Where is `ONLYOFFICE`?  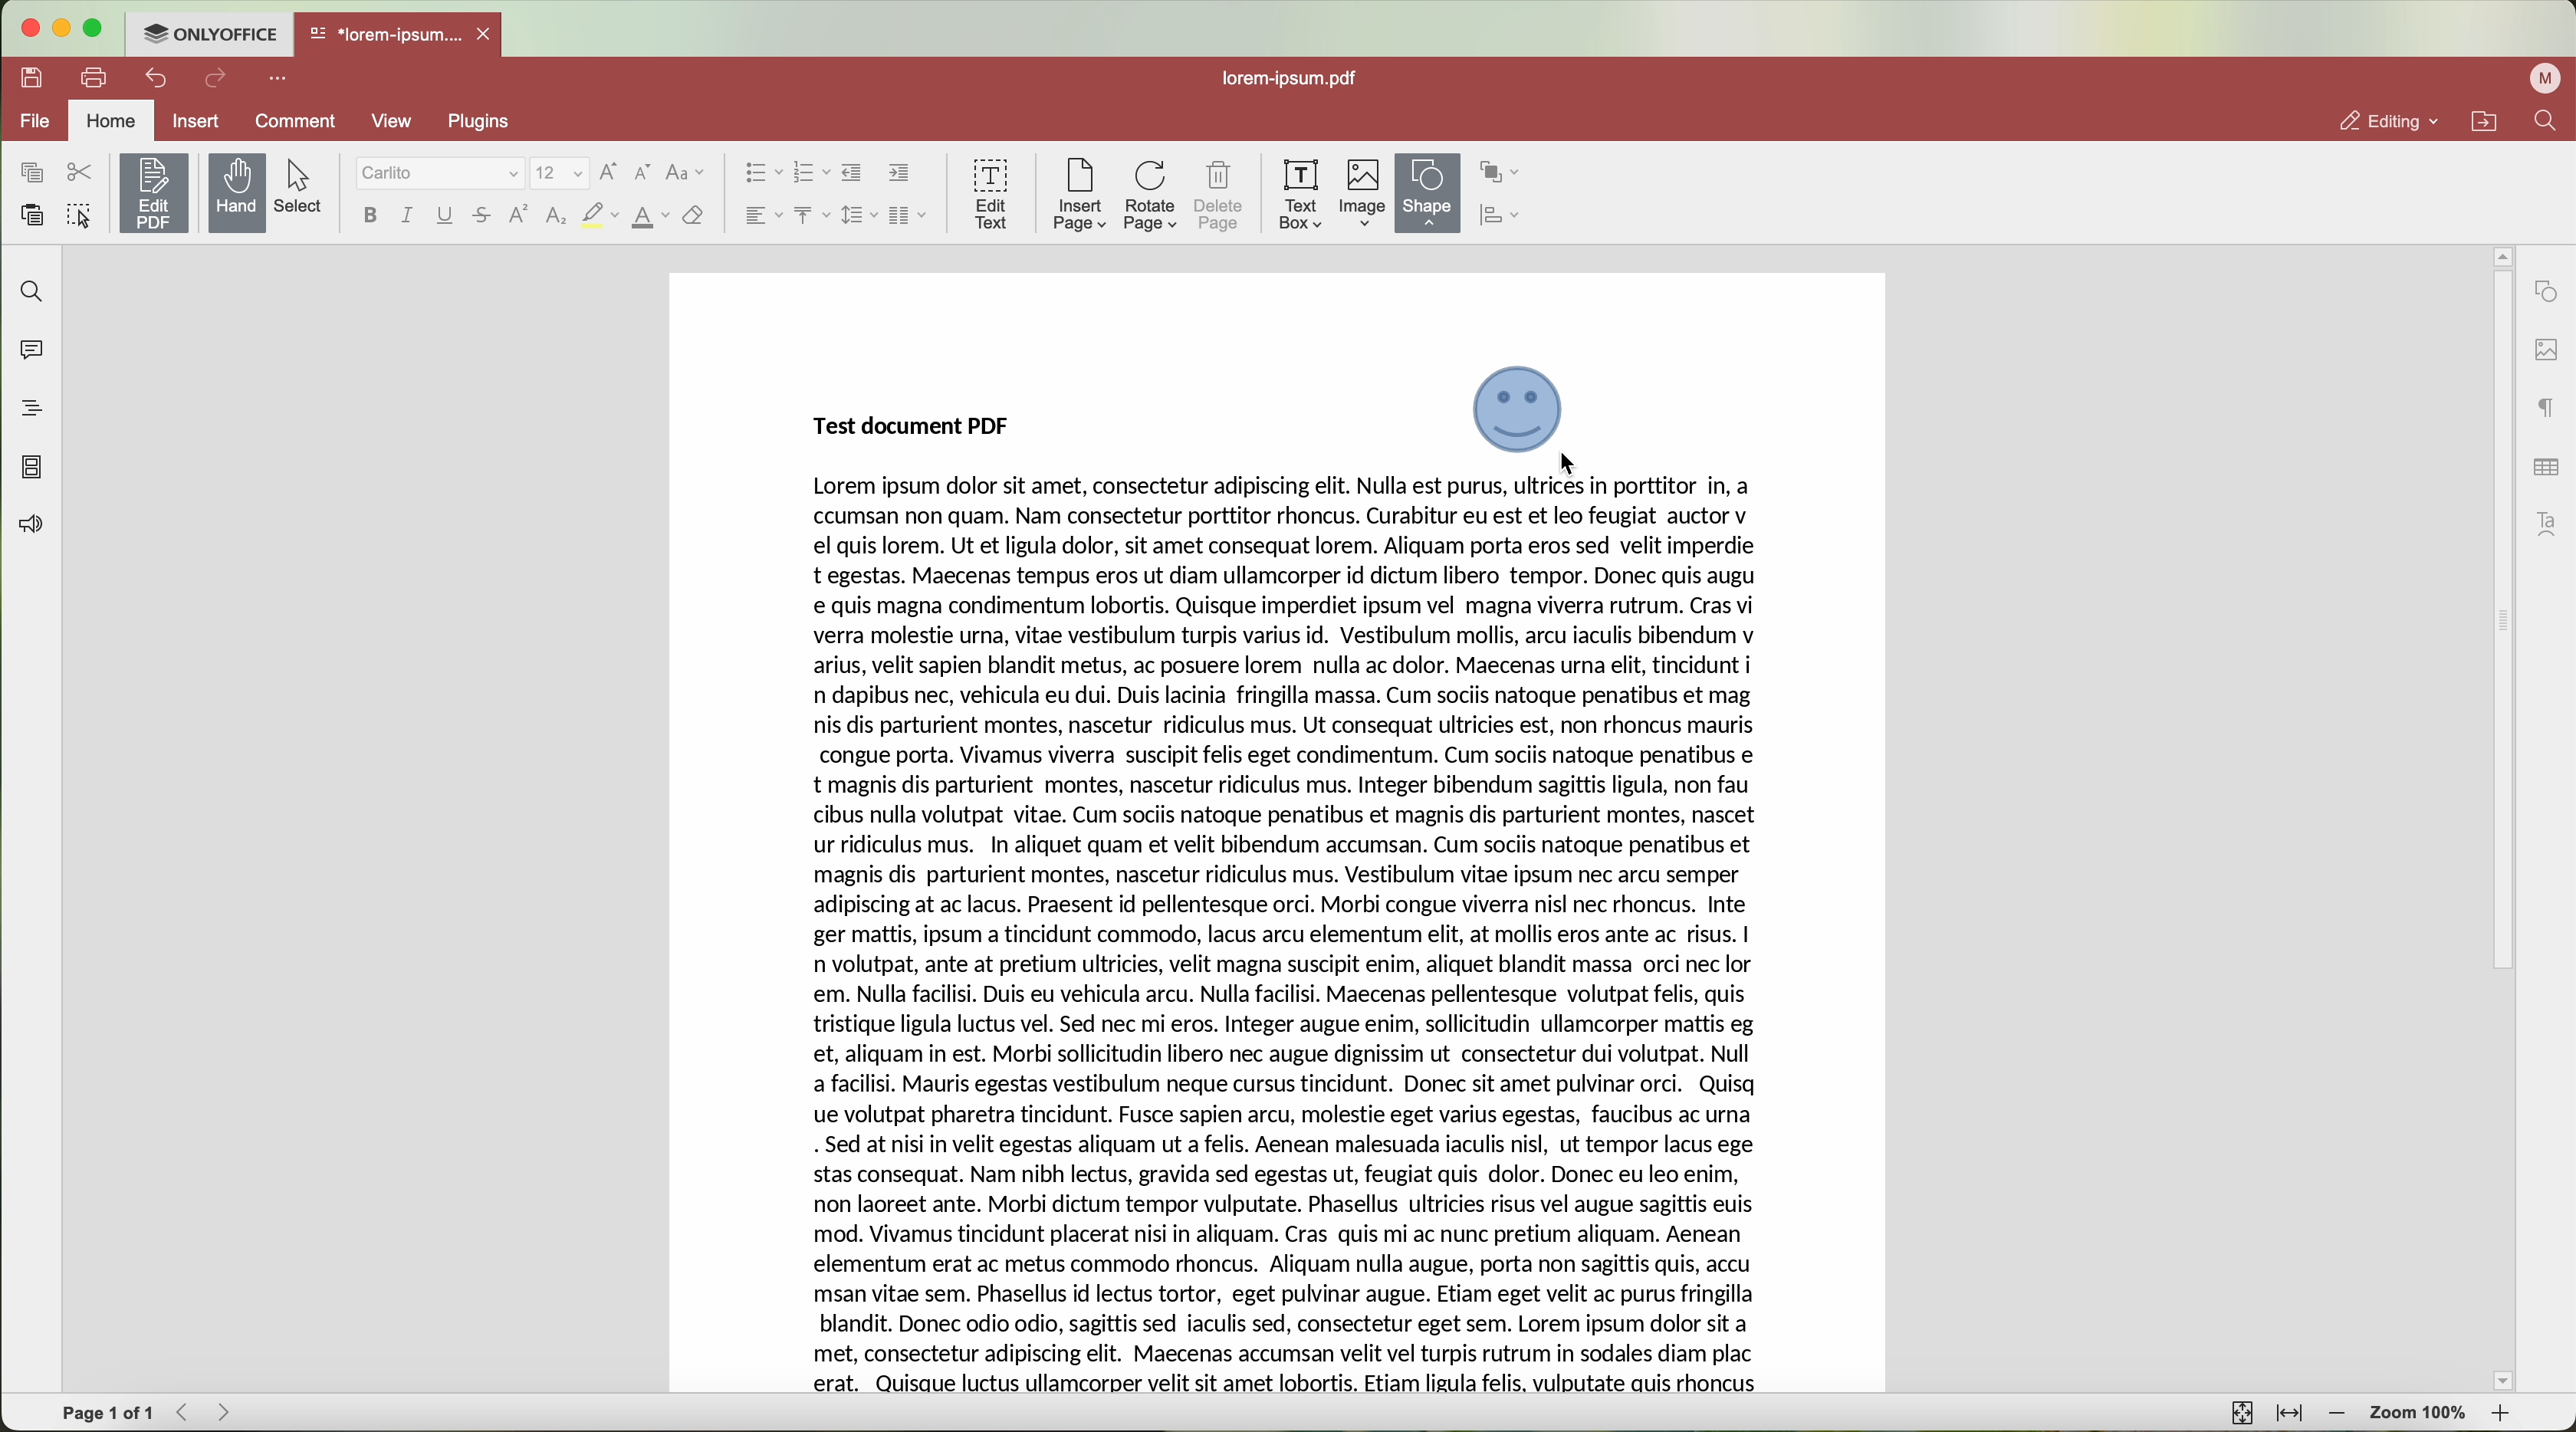 ONLYOFFICE is located at coordinates (211, 34).